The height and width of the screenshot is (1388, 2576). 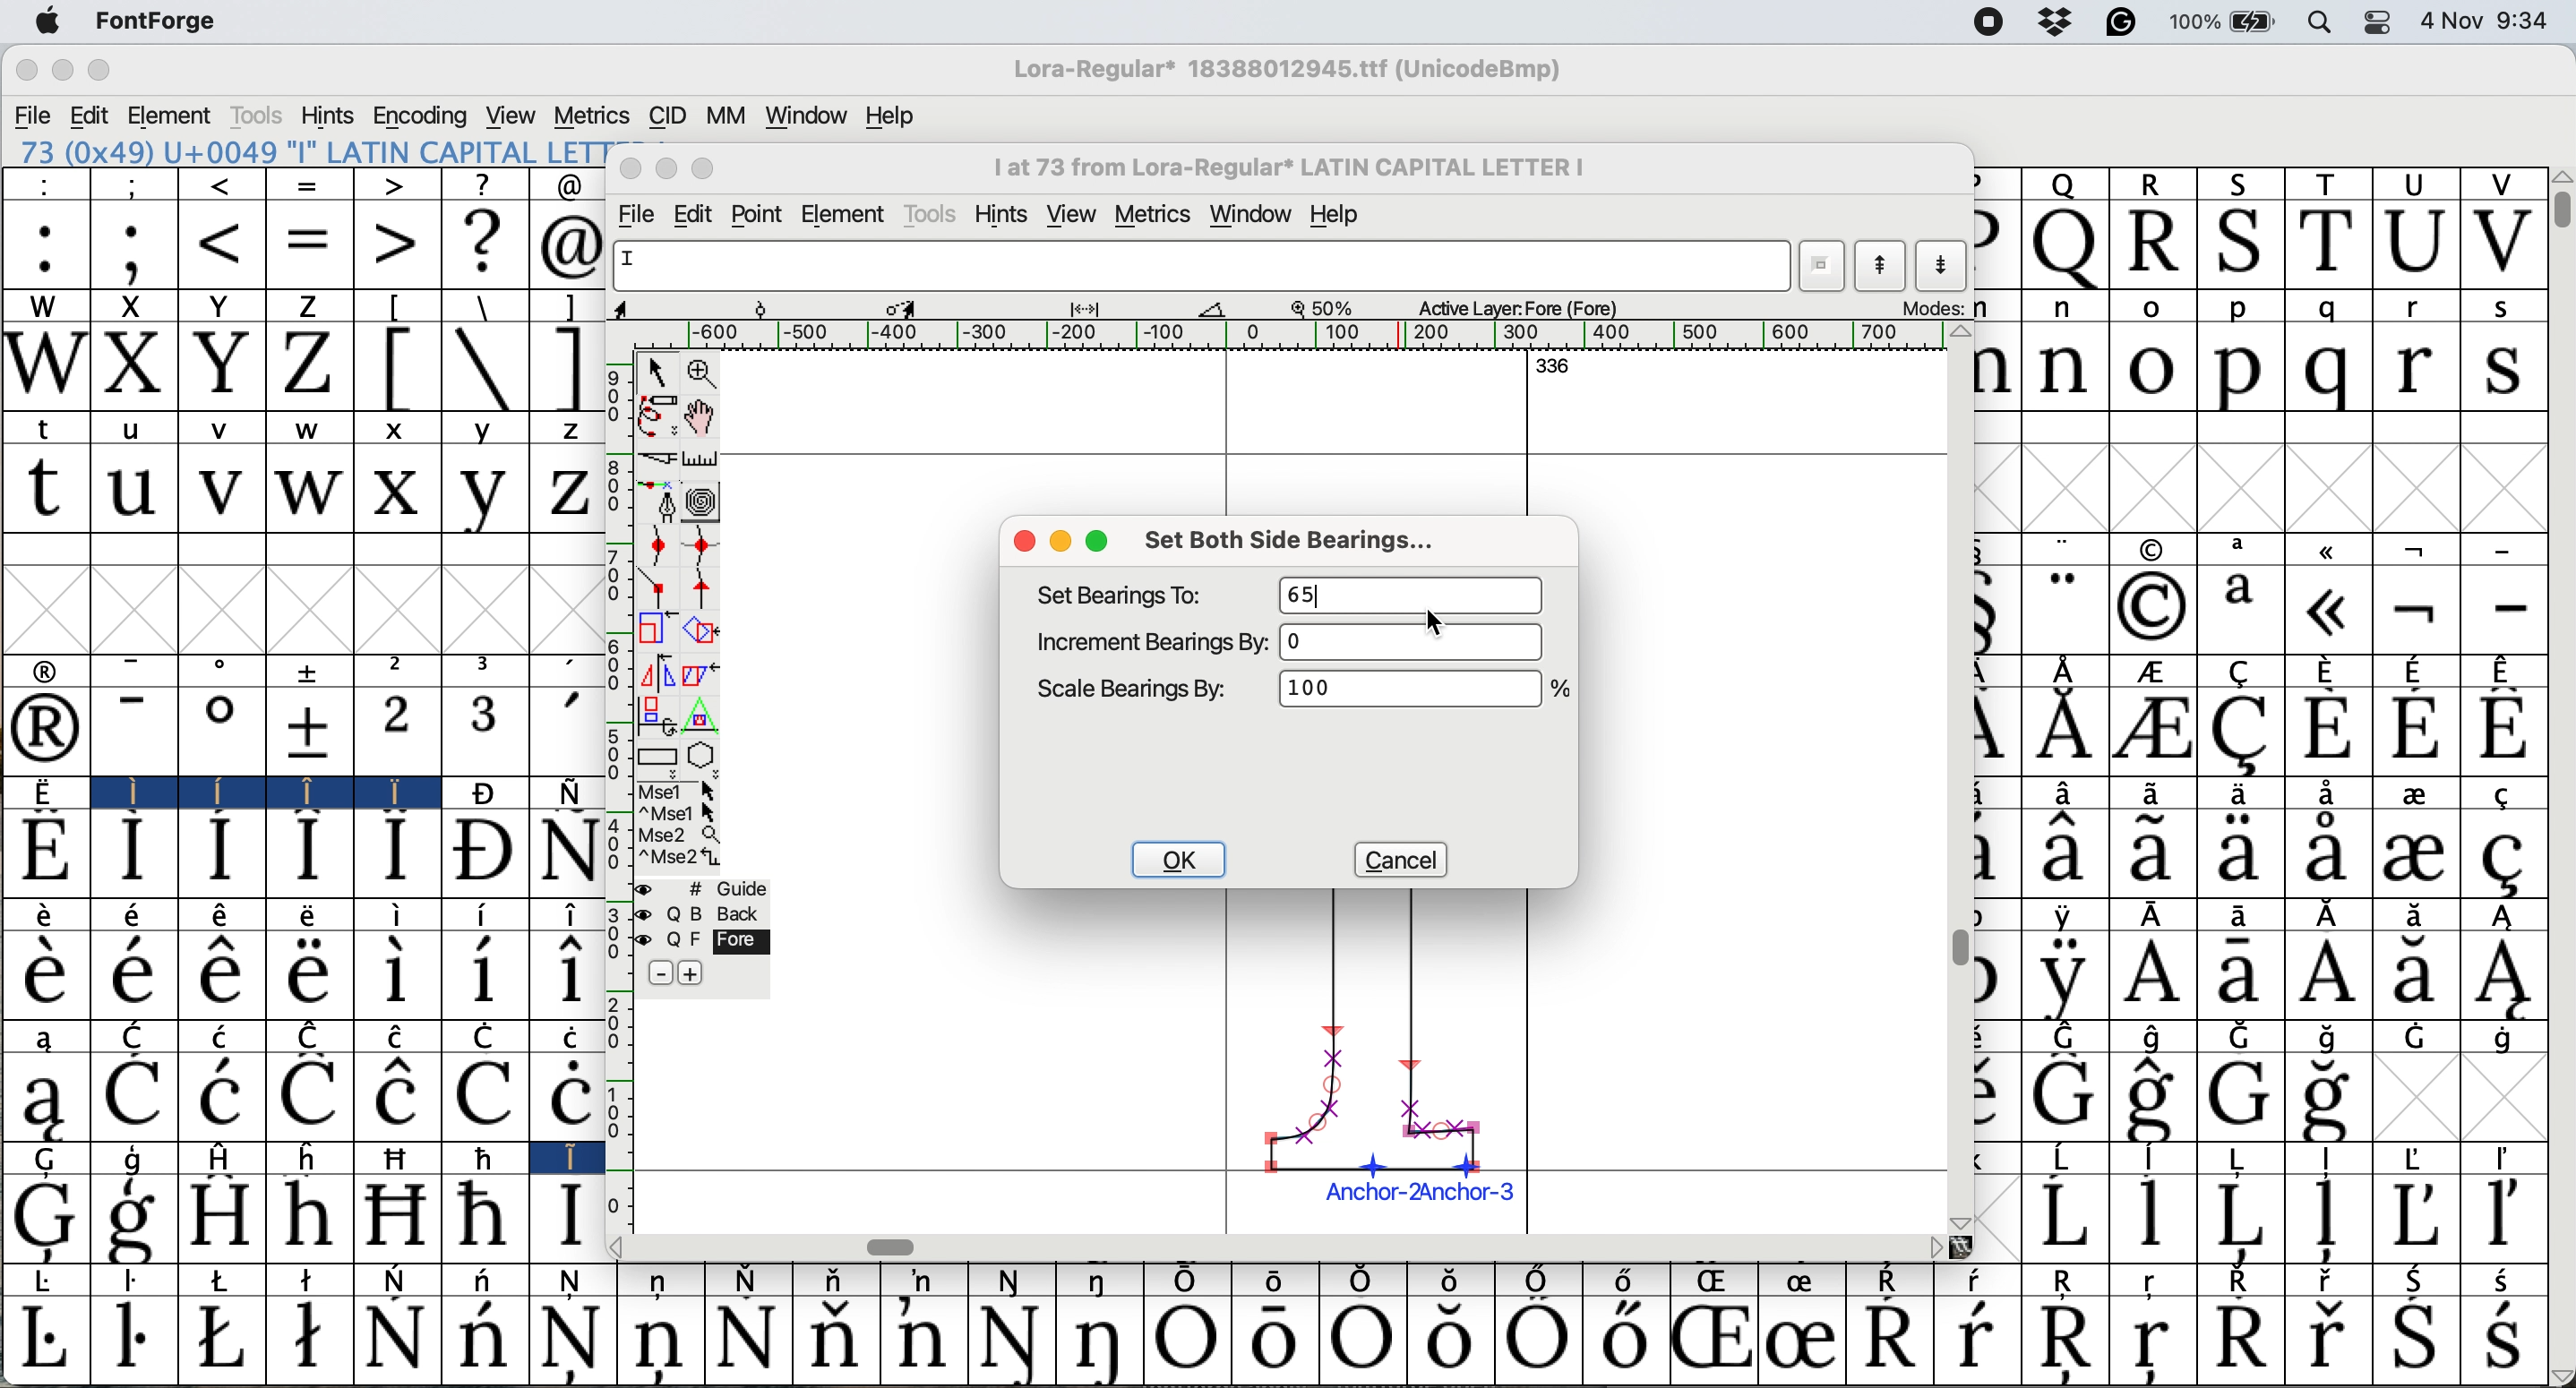 What do you see at coordinates (223, 1336) in the screenshot?
I see `Symbol` at bounding box center [223, 1336].